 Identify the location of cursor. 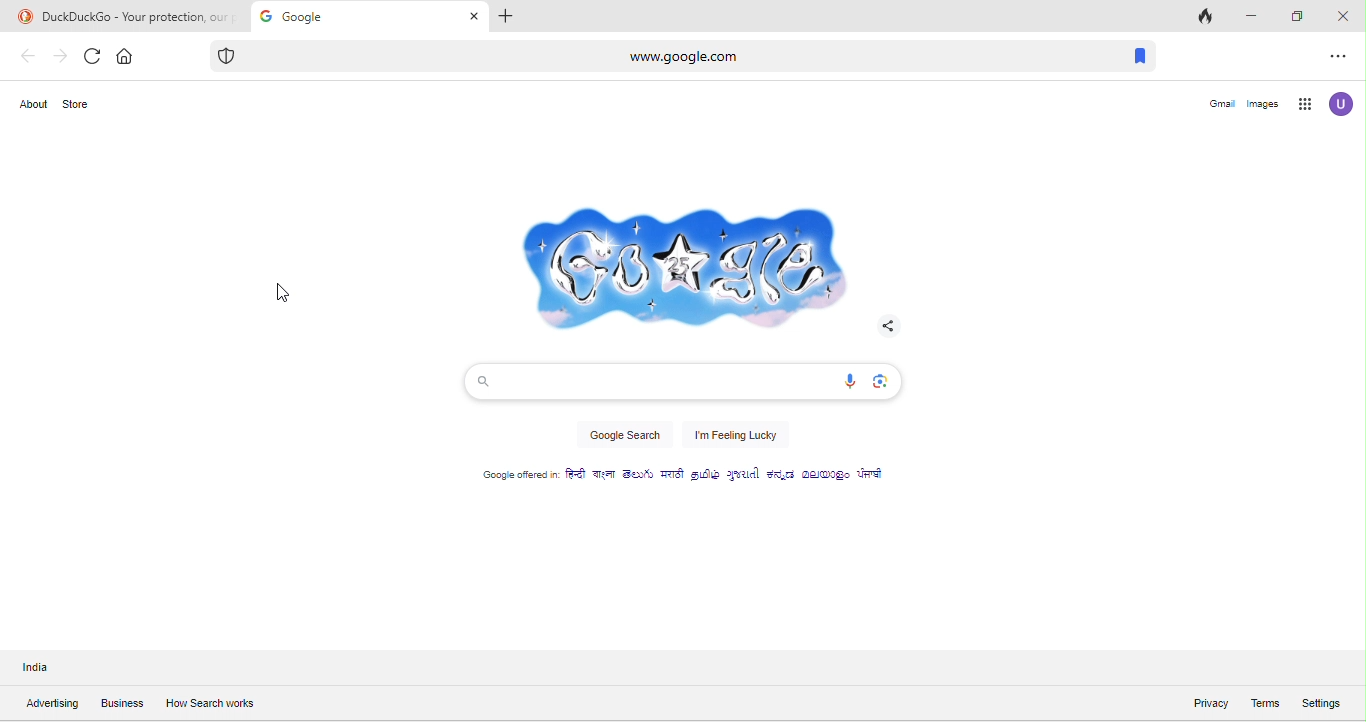
(281, 296).